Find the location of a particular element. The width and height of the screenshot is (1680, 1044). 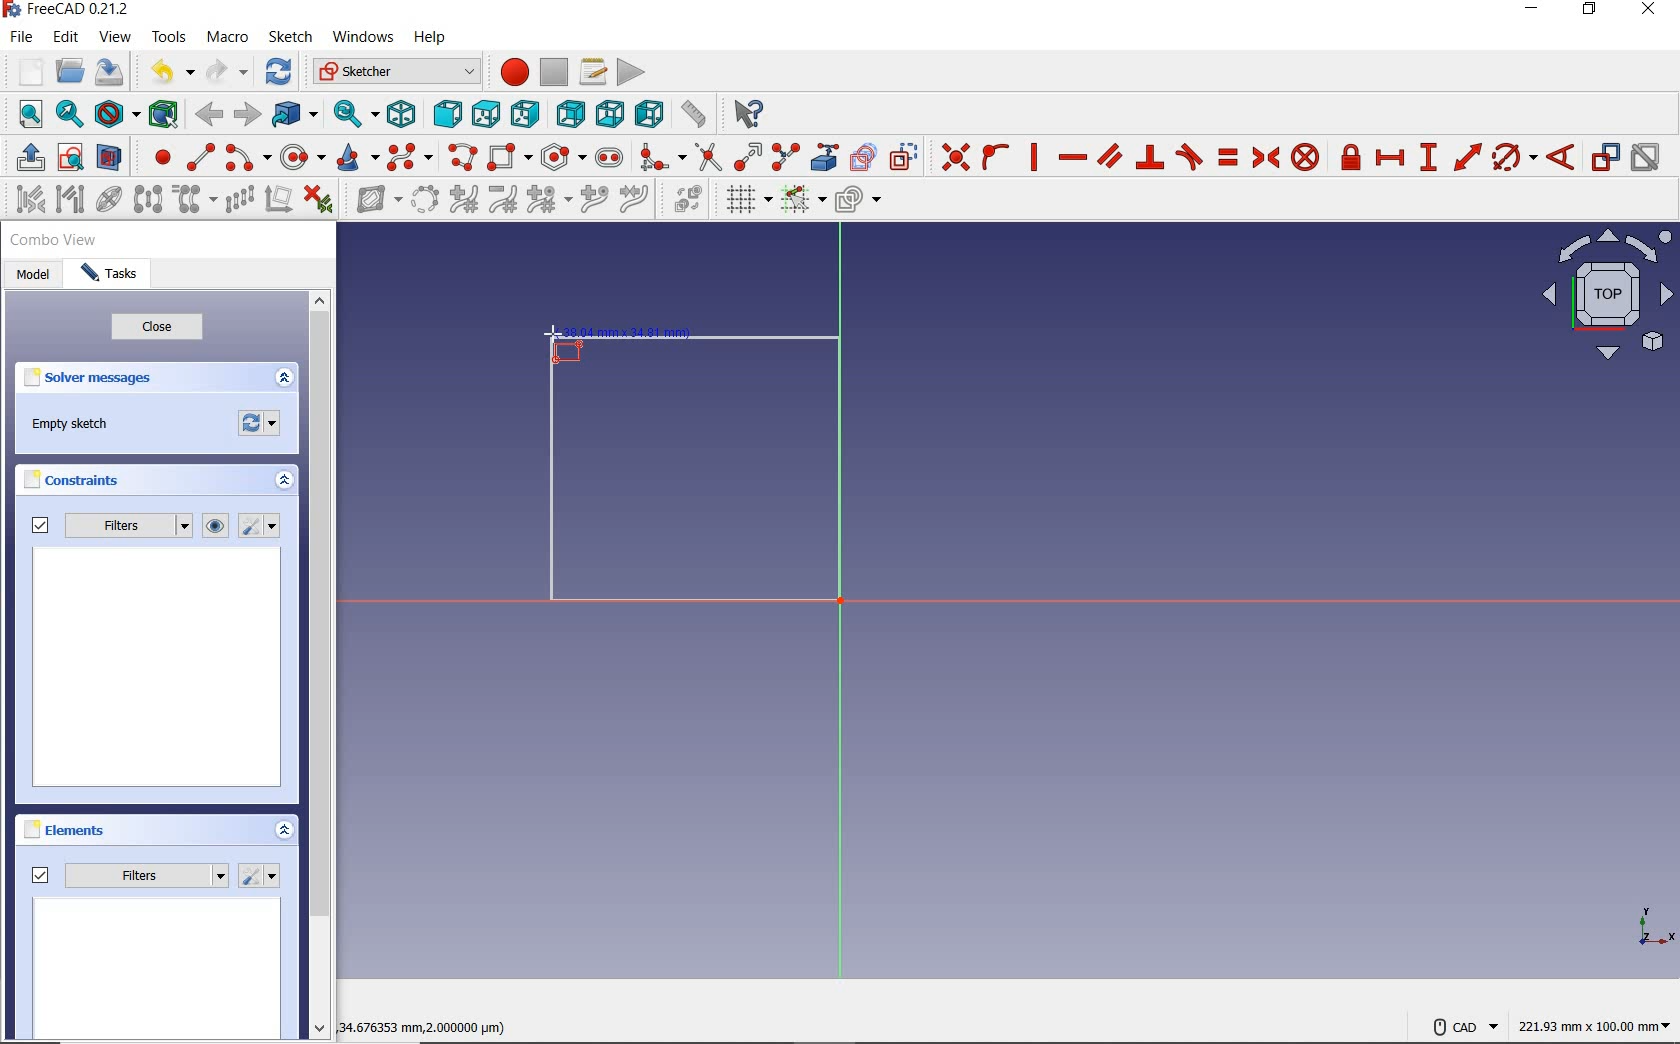

view section is located at coordinates (110, 157).